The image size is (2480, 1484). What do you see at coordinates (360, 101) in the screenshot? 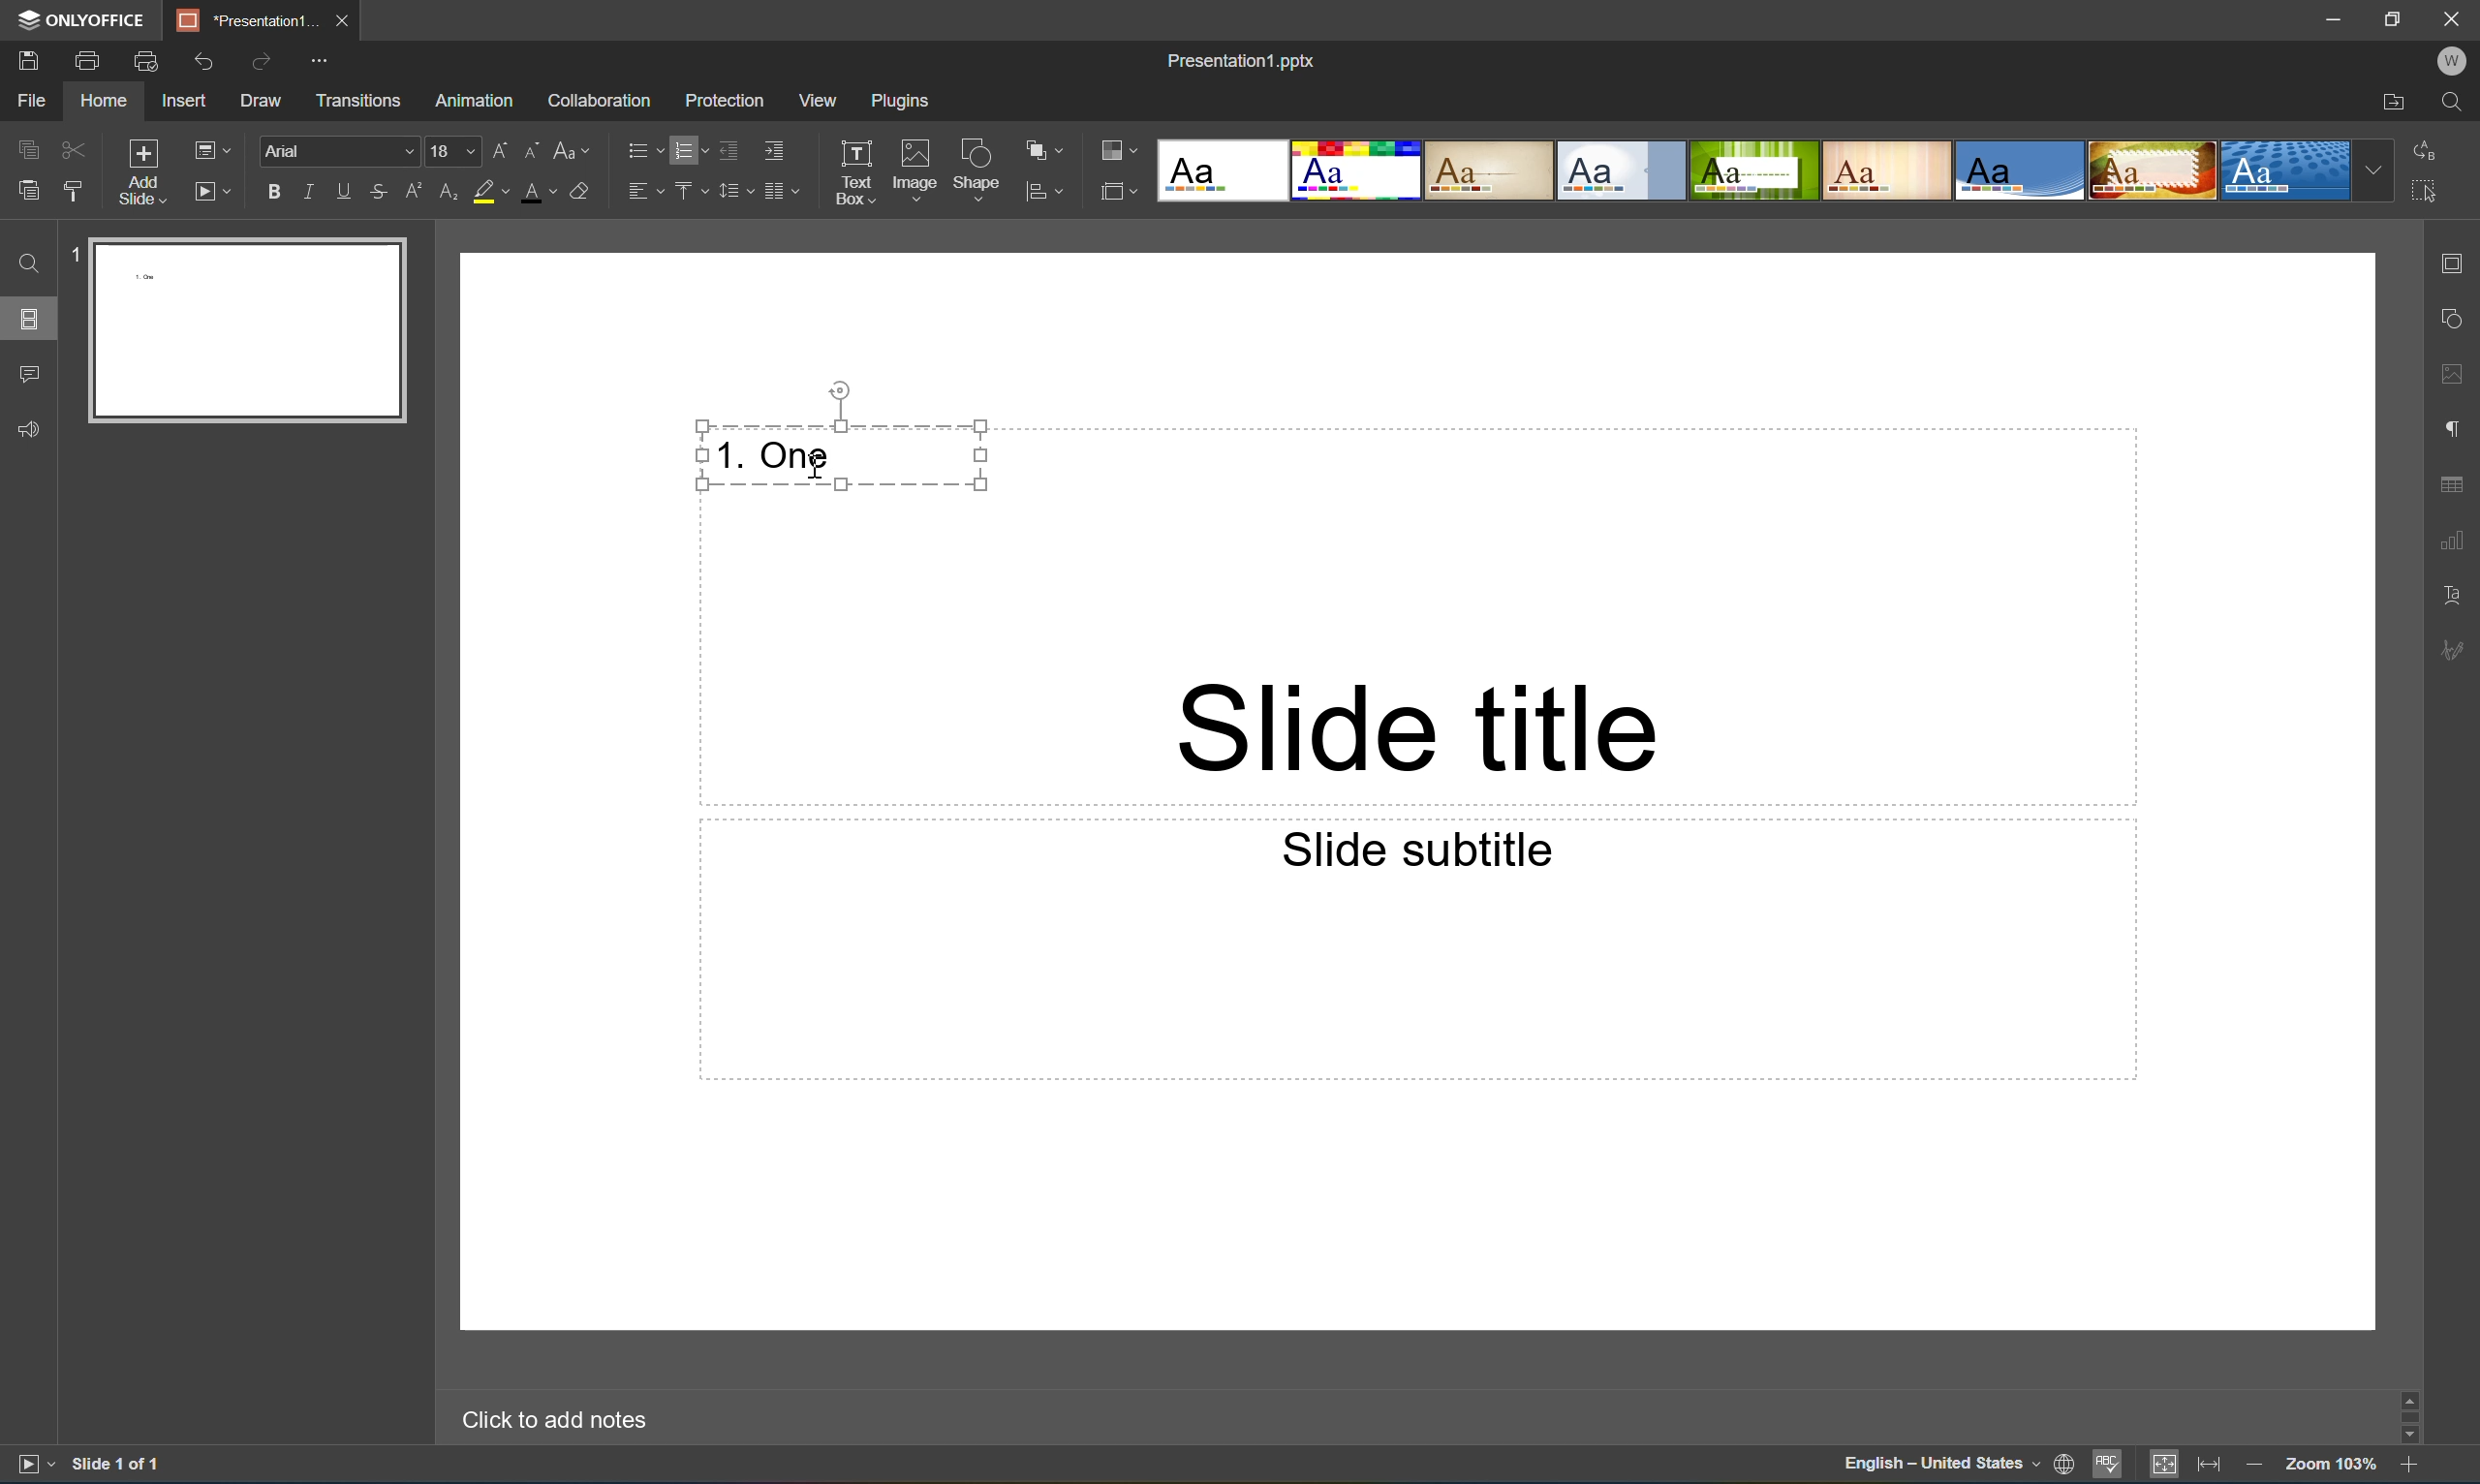
I see `Transitions` at bounding box center [360, 101].